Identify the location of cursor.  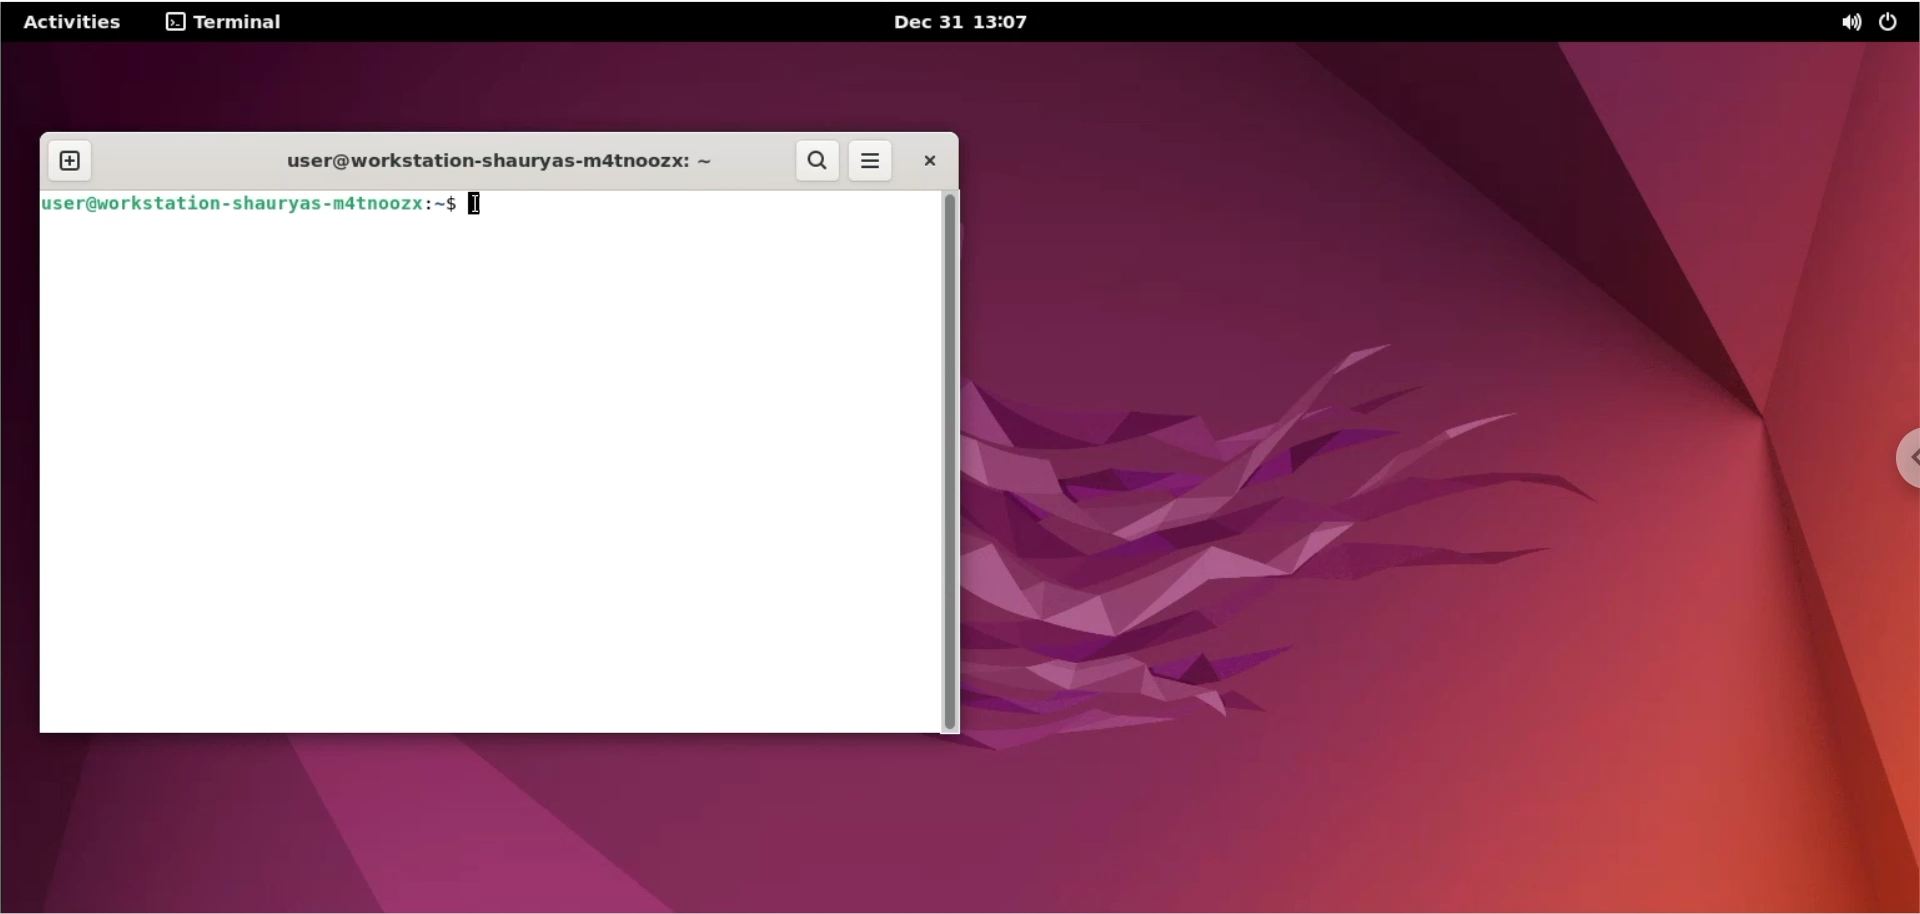
(479, 207).